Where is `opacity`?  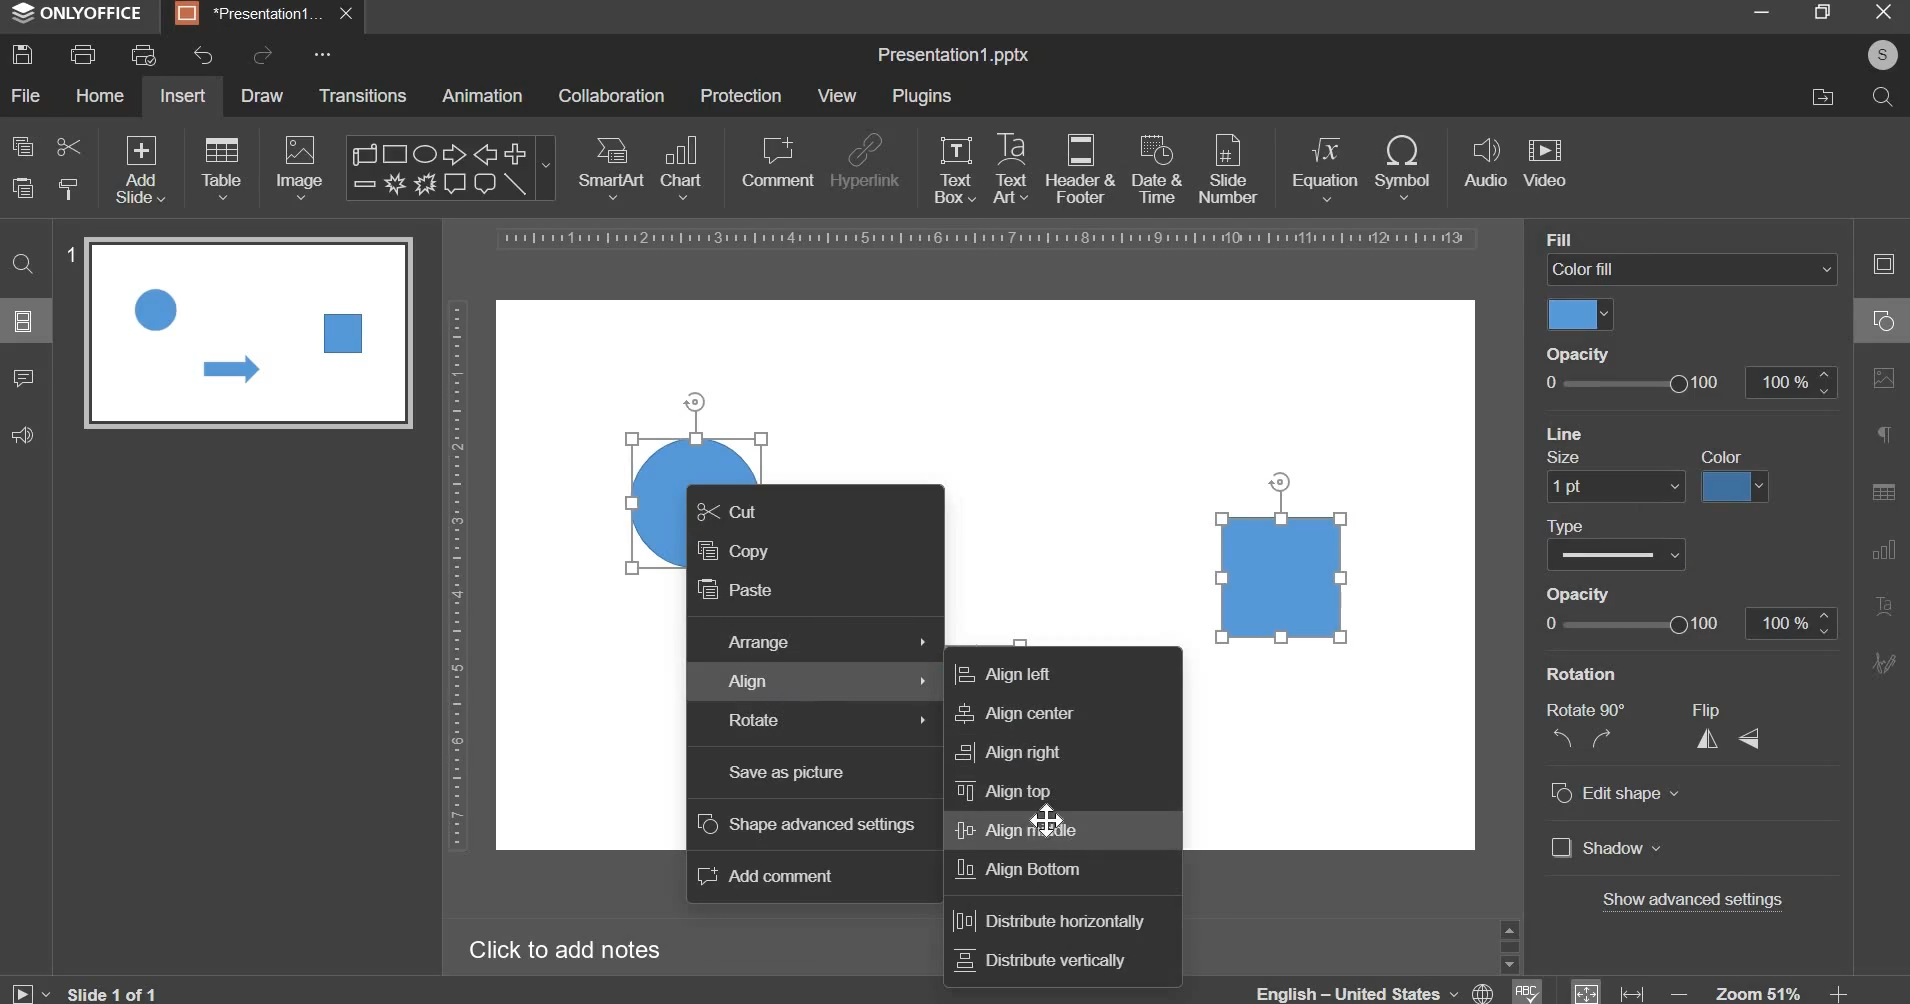 opacity is located at coordinates (1687, 383).